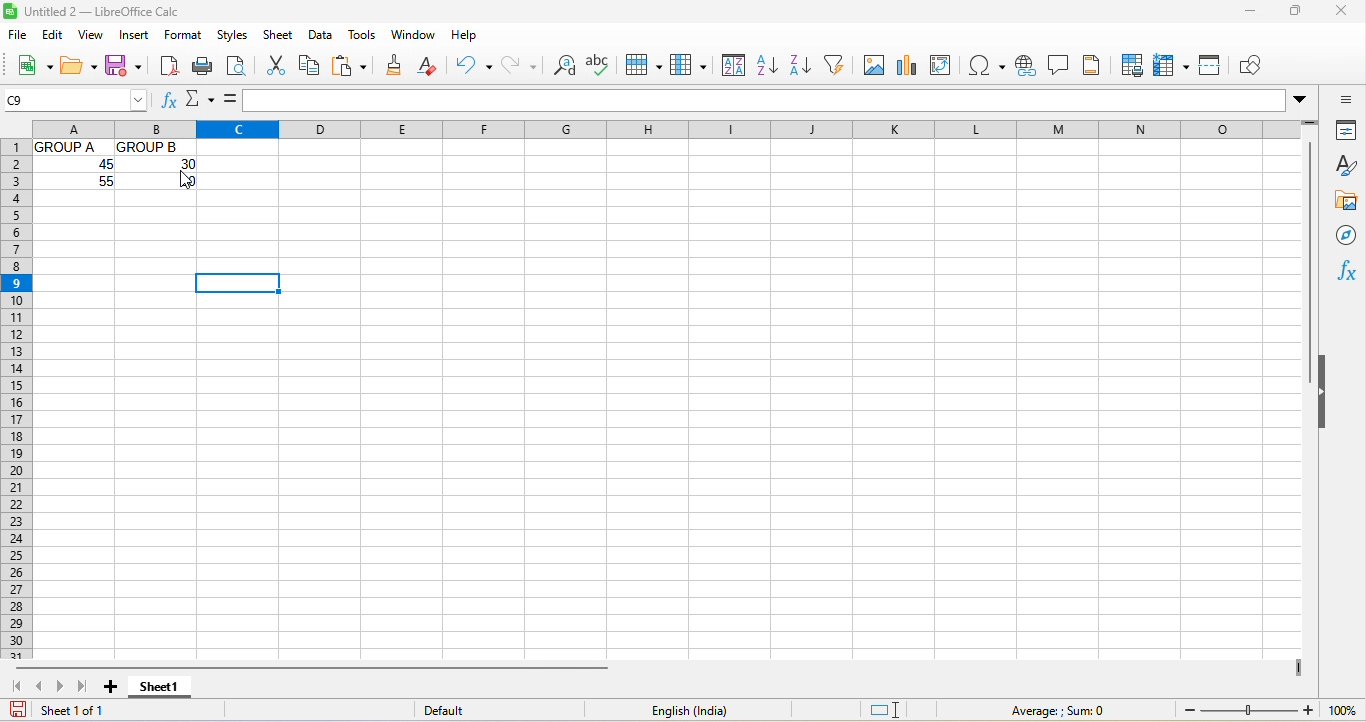  Describe the element at coordinates (74, 182) in the screenshot. I see `` at that location.